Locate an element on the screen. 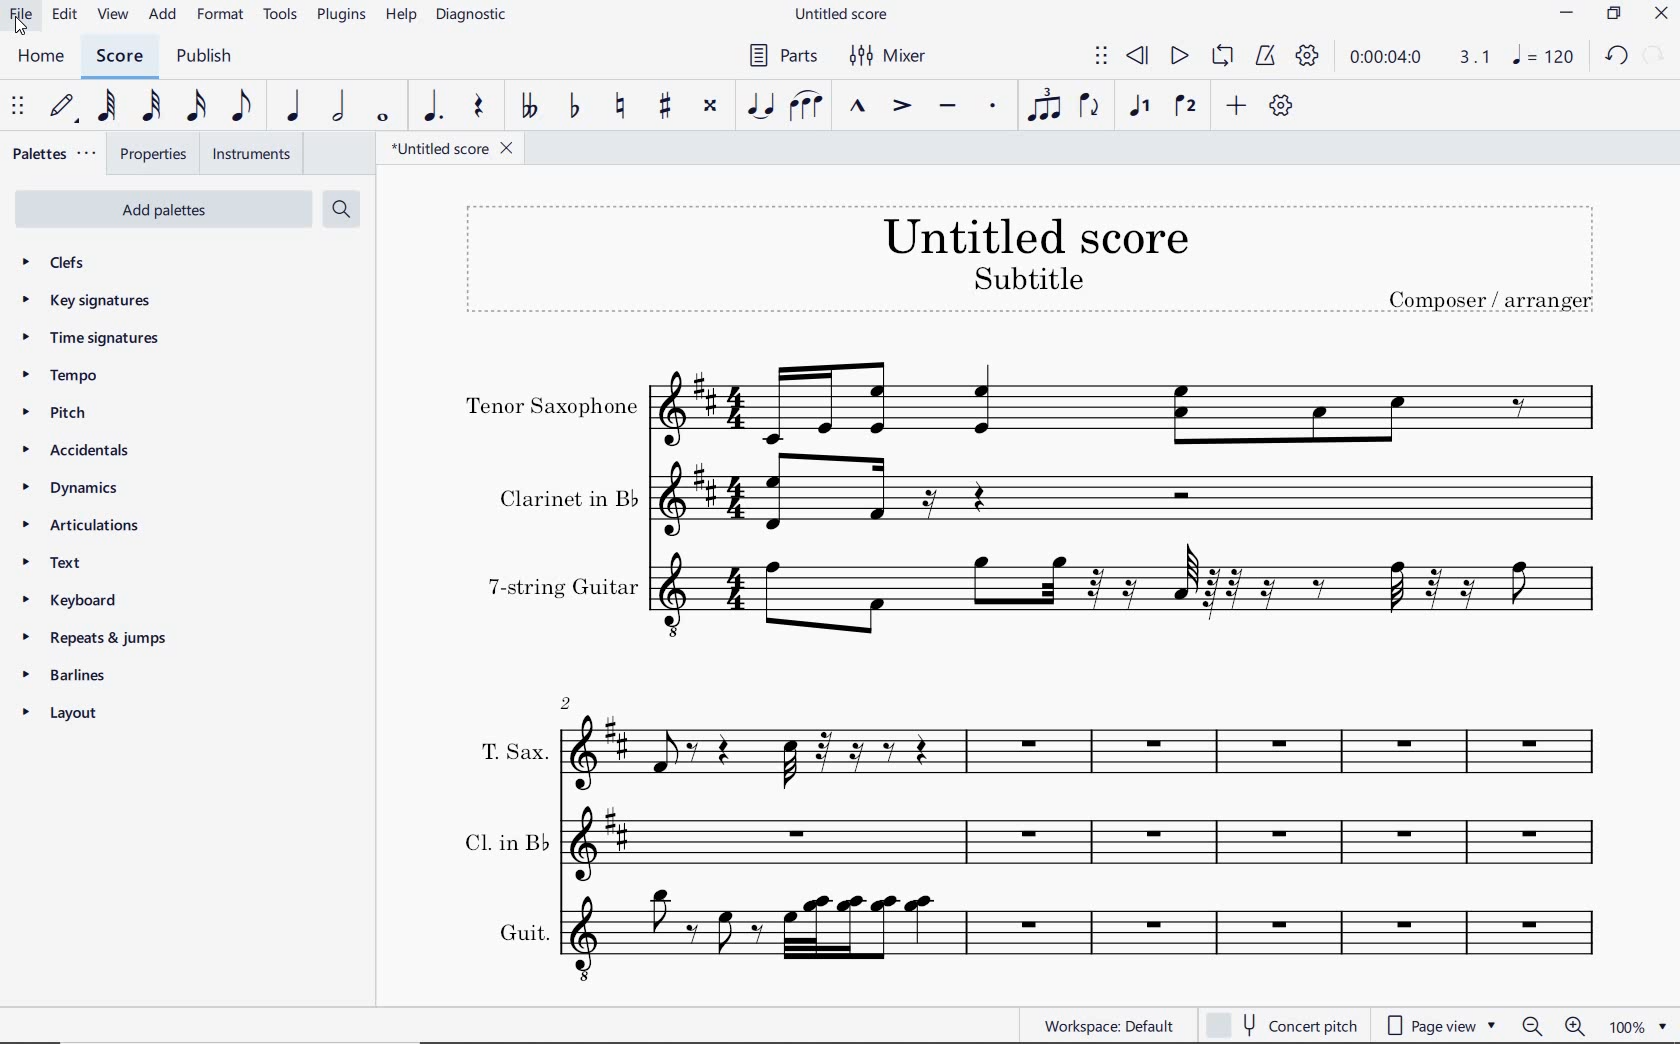 This screenshot has width=1680, height=1044. TOGGLE DOUBLE-SHARP is located at coordinates (709, 109).